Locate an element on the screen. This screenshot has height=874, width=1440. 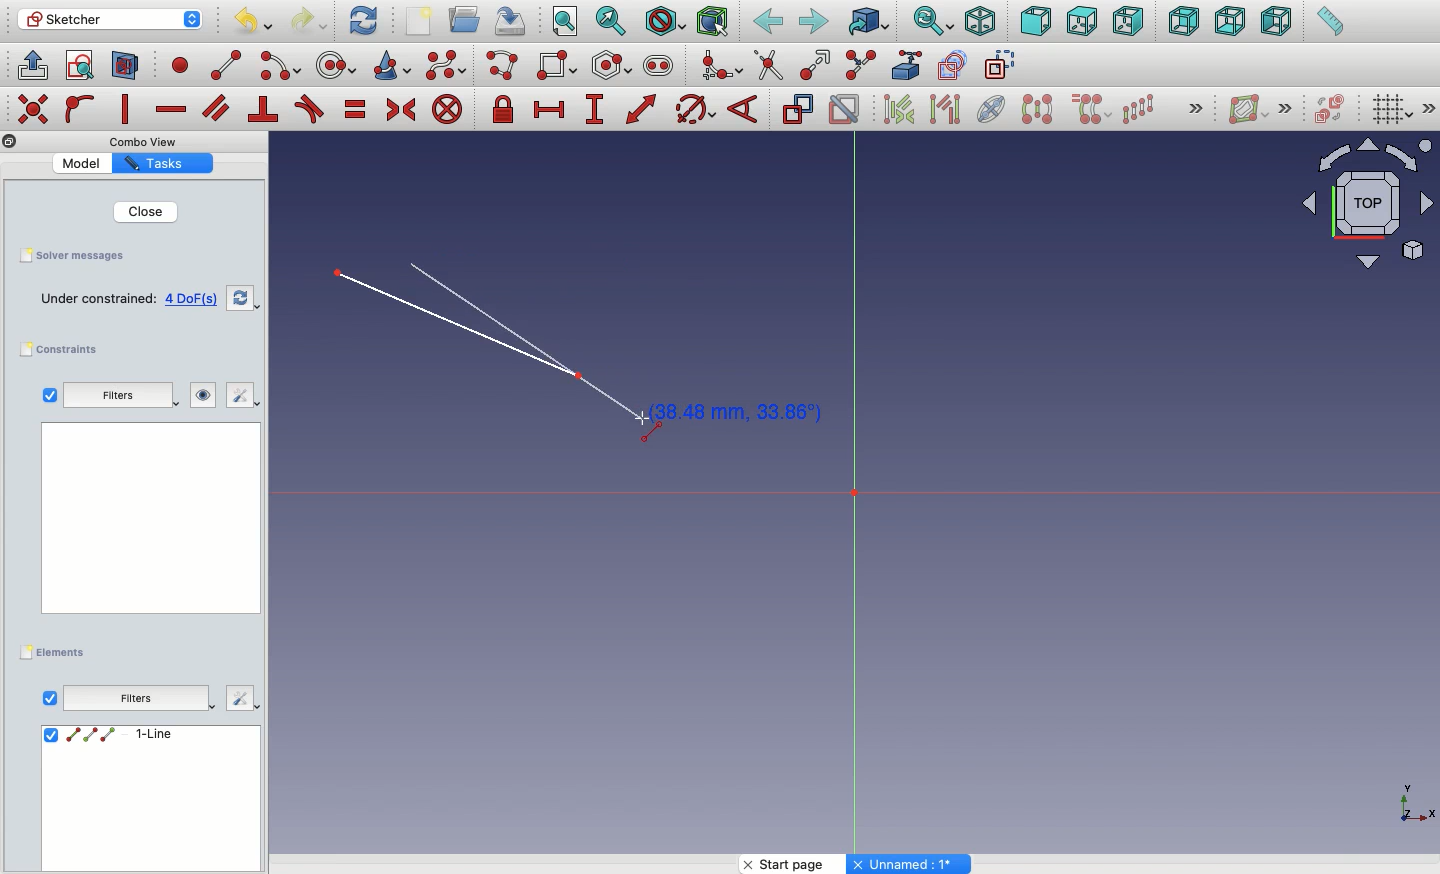
Create fillet is located at coordinates (720, 66).